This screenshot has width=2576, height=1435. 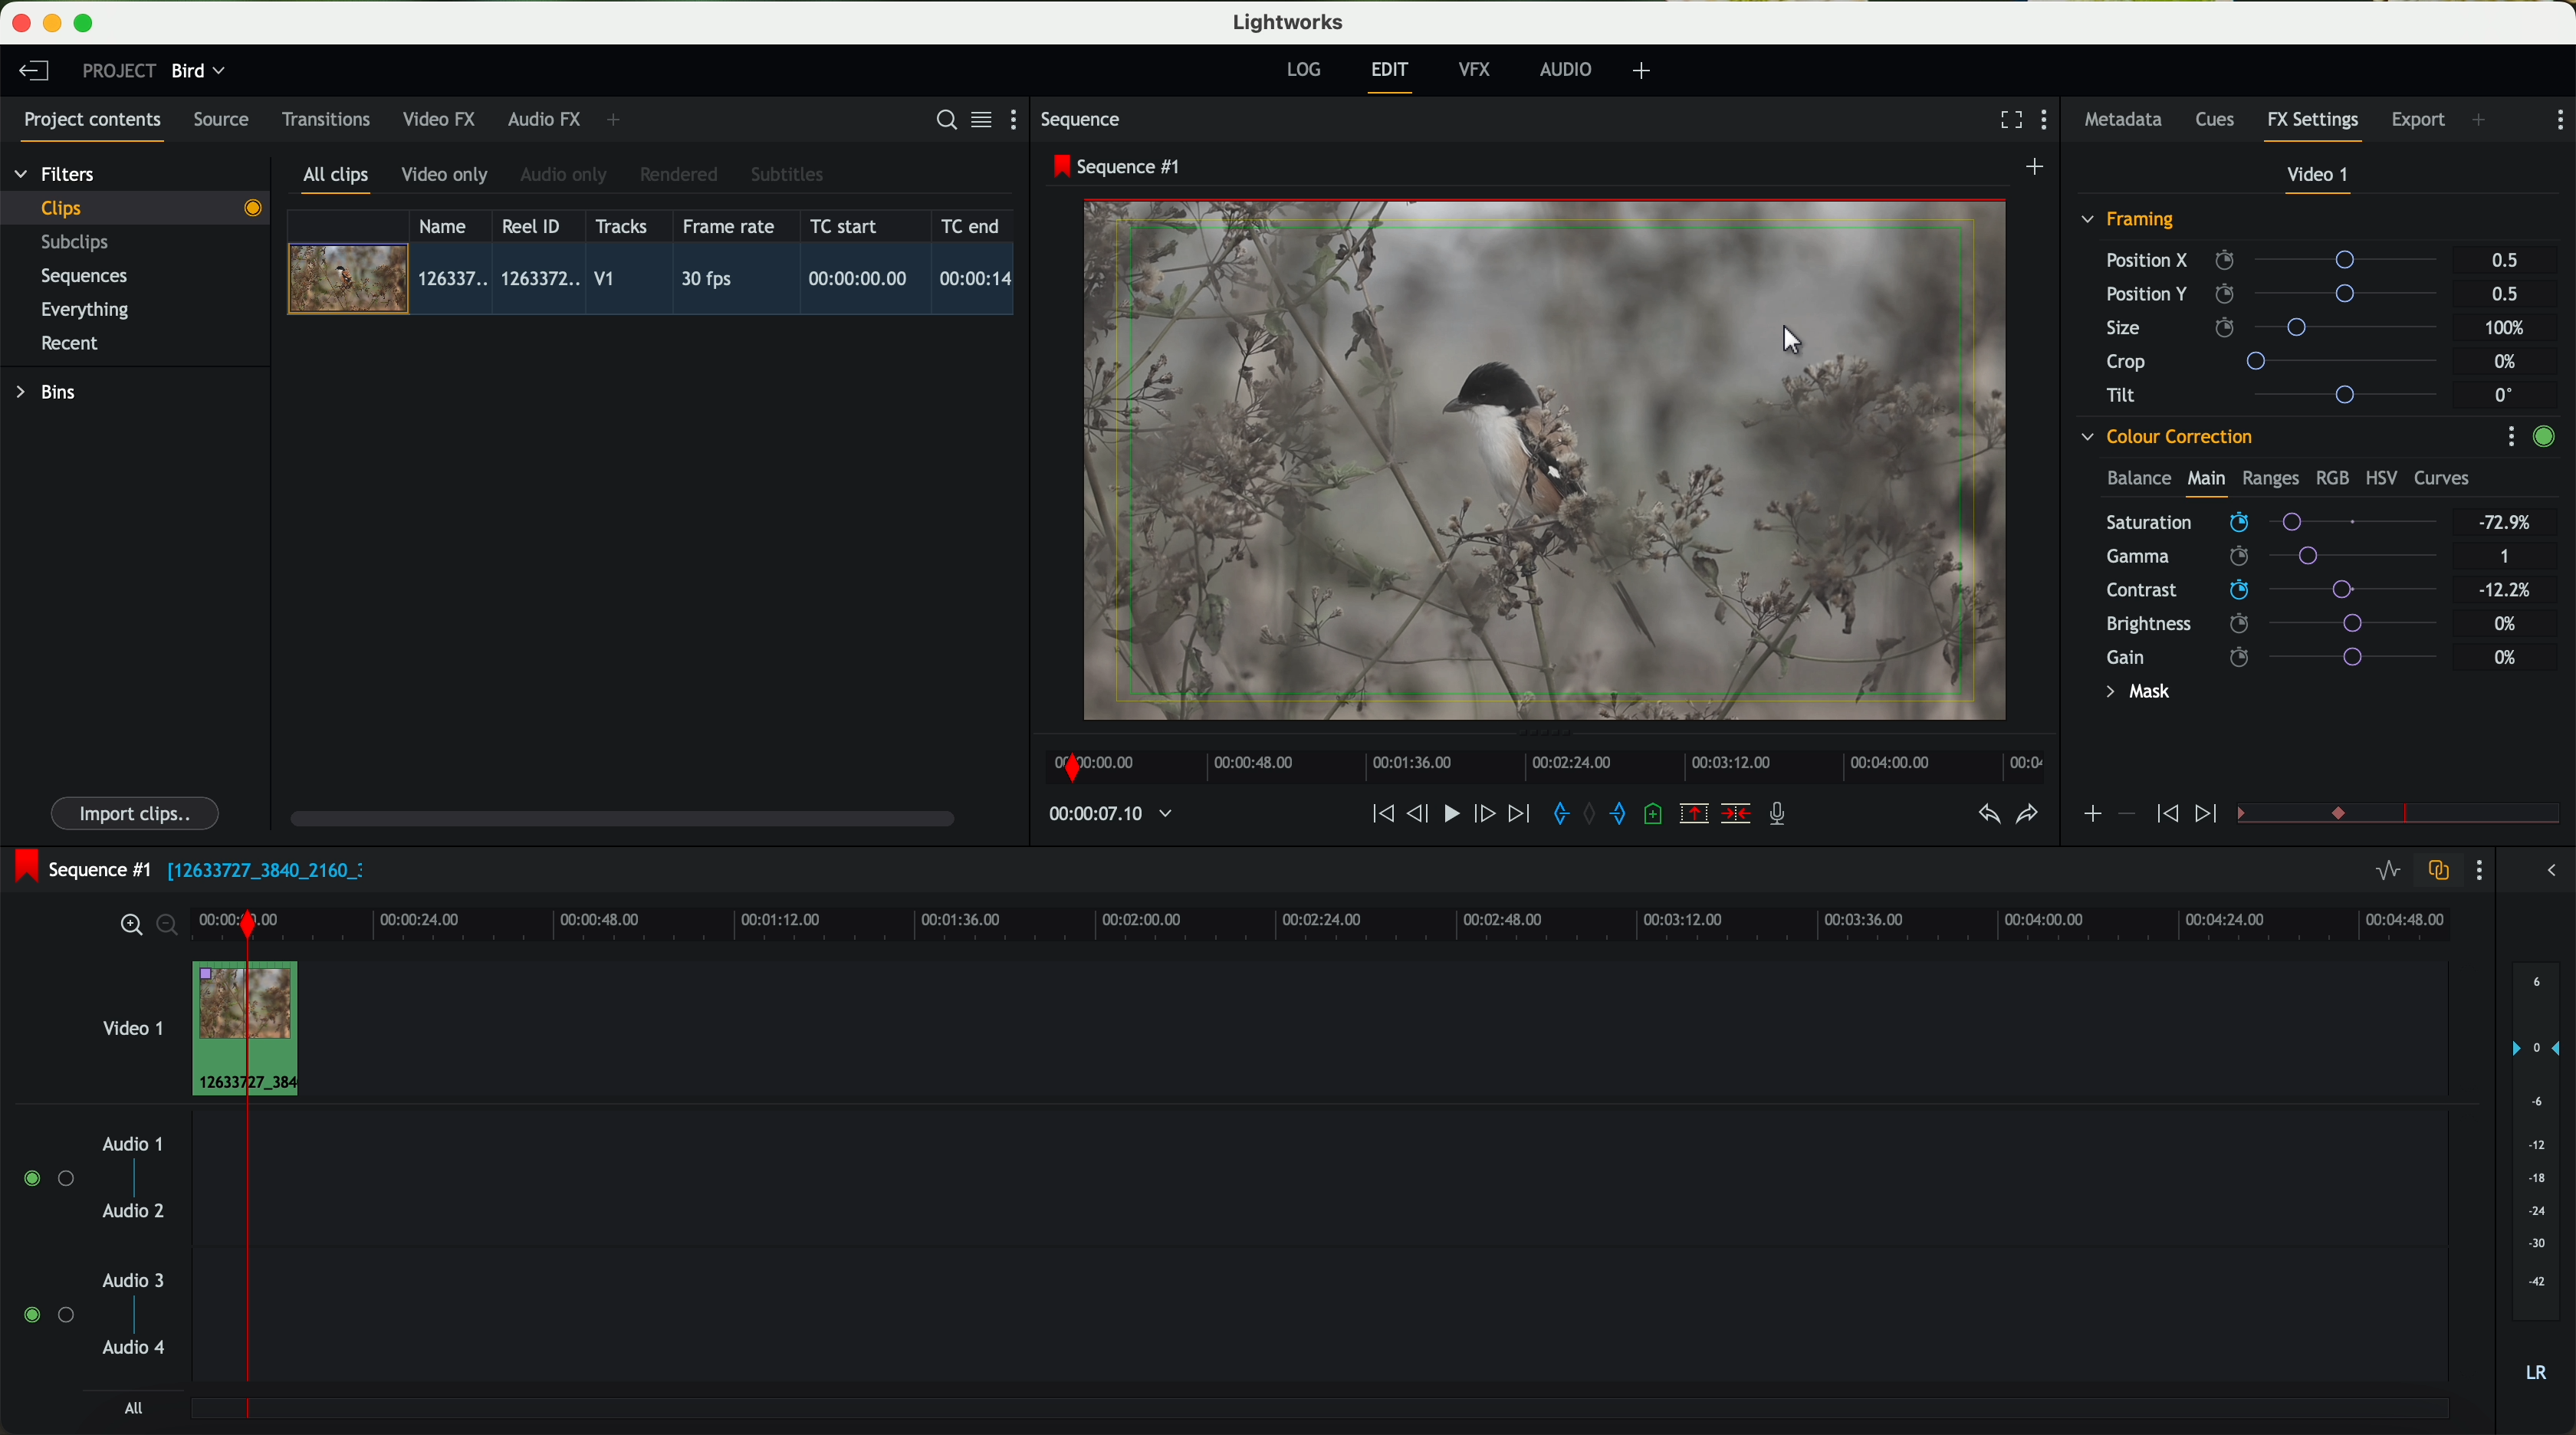 I want to click on recent, so click(x=70, y=346).